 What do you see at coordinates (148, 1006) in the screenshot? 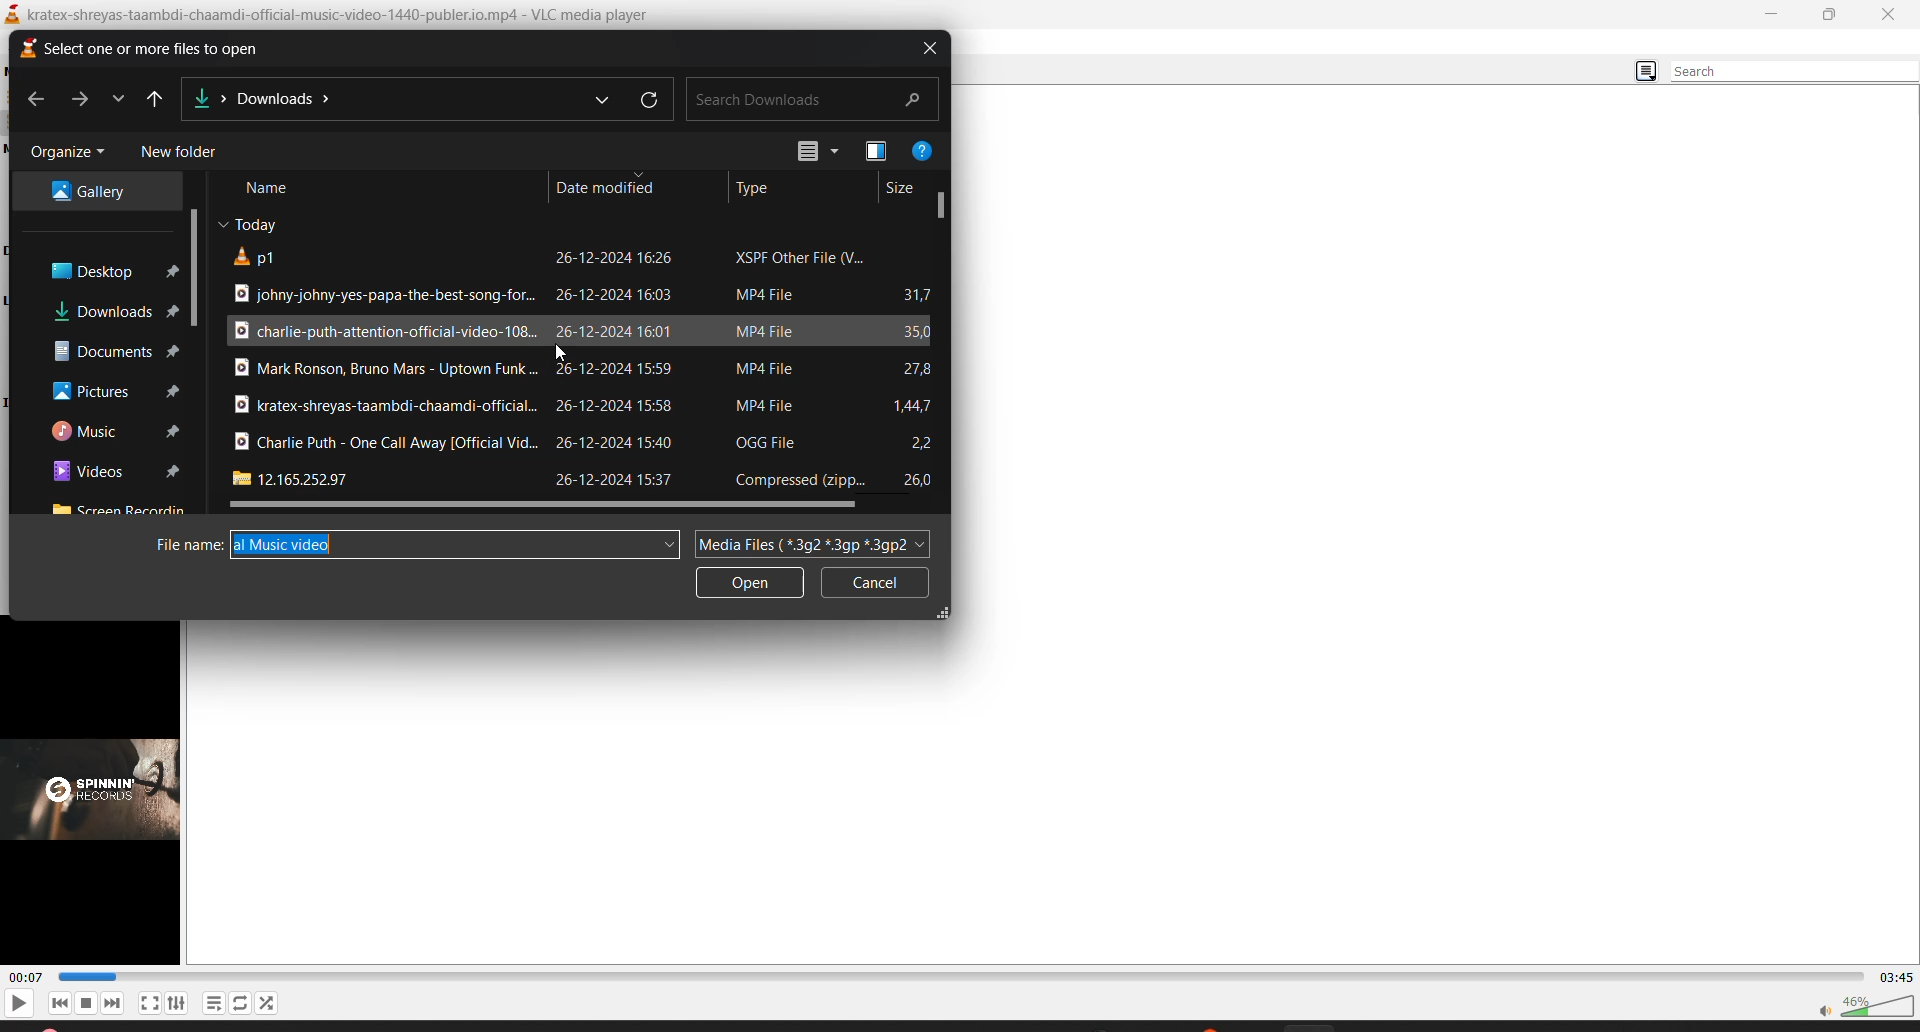
I see `fullscreen` at bounding box center [148, 1006].